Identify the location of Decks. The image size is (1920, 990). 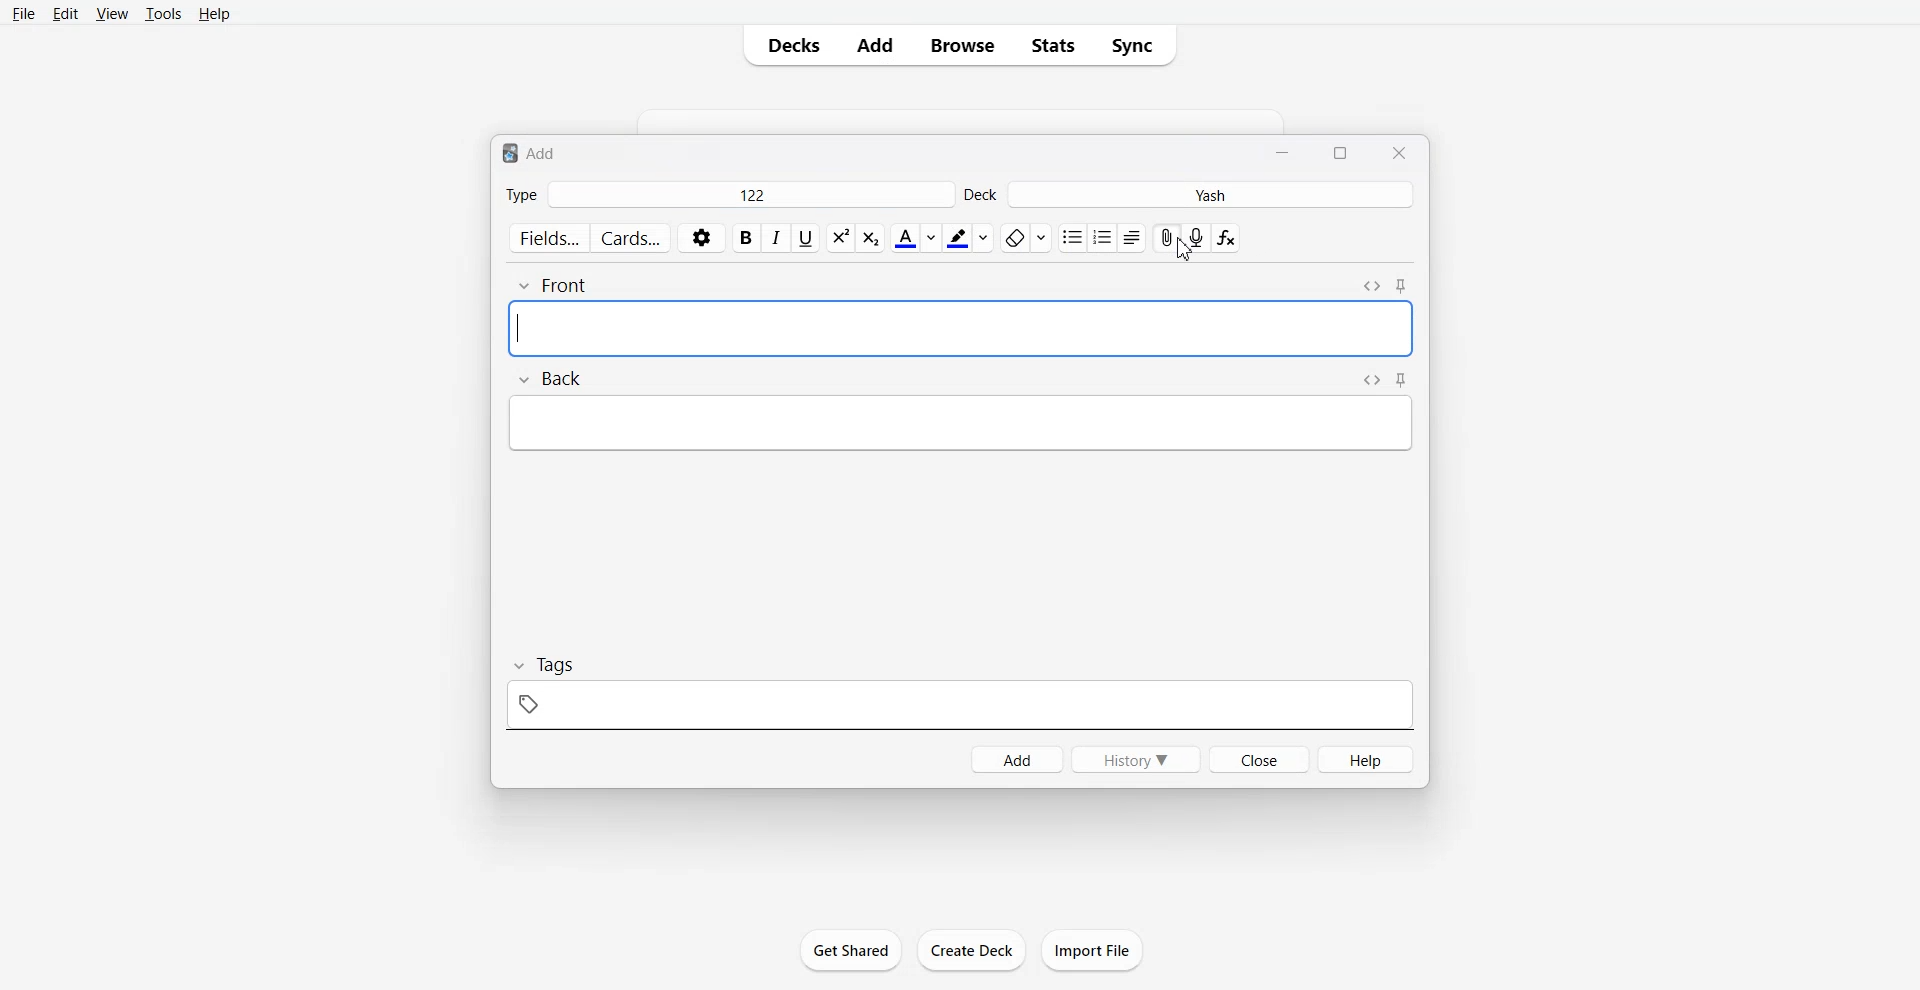
(790, 45).